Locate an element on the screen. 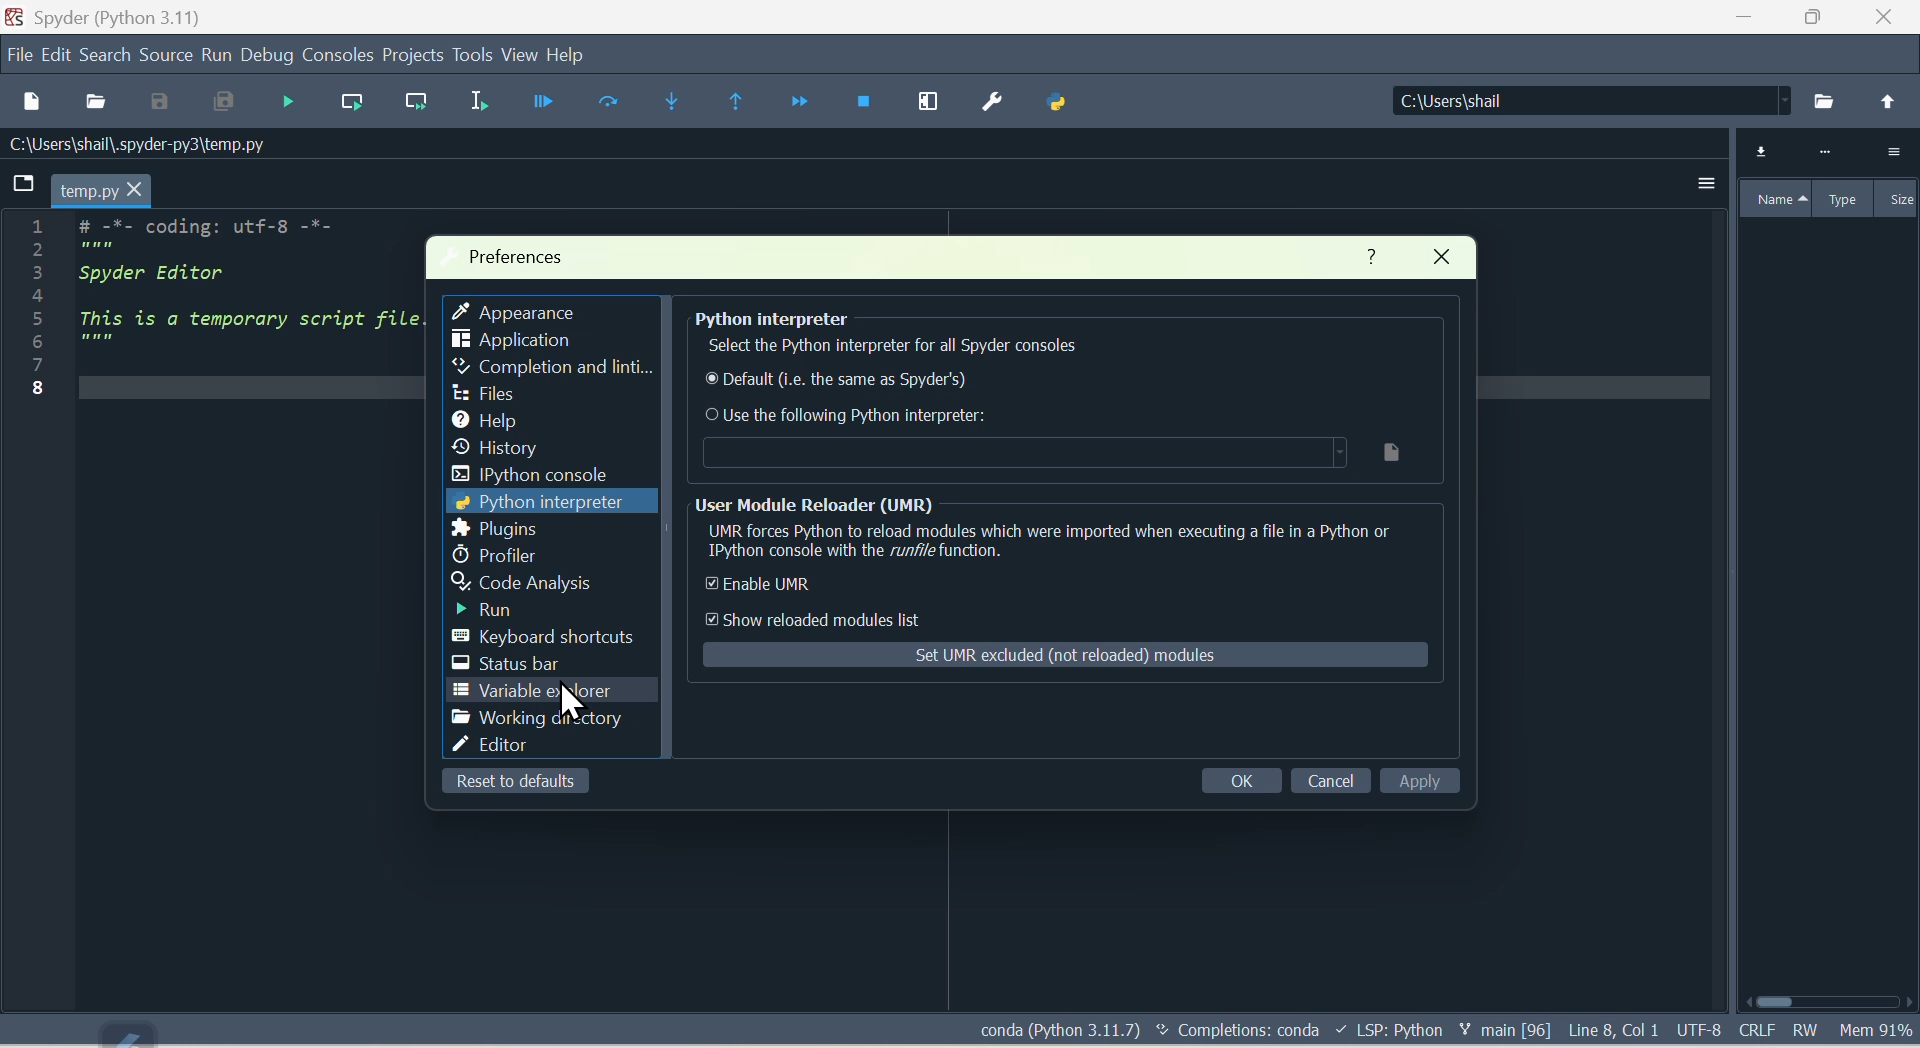  Debug is located at coordinates (264, 56).